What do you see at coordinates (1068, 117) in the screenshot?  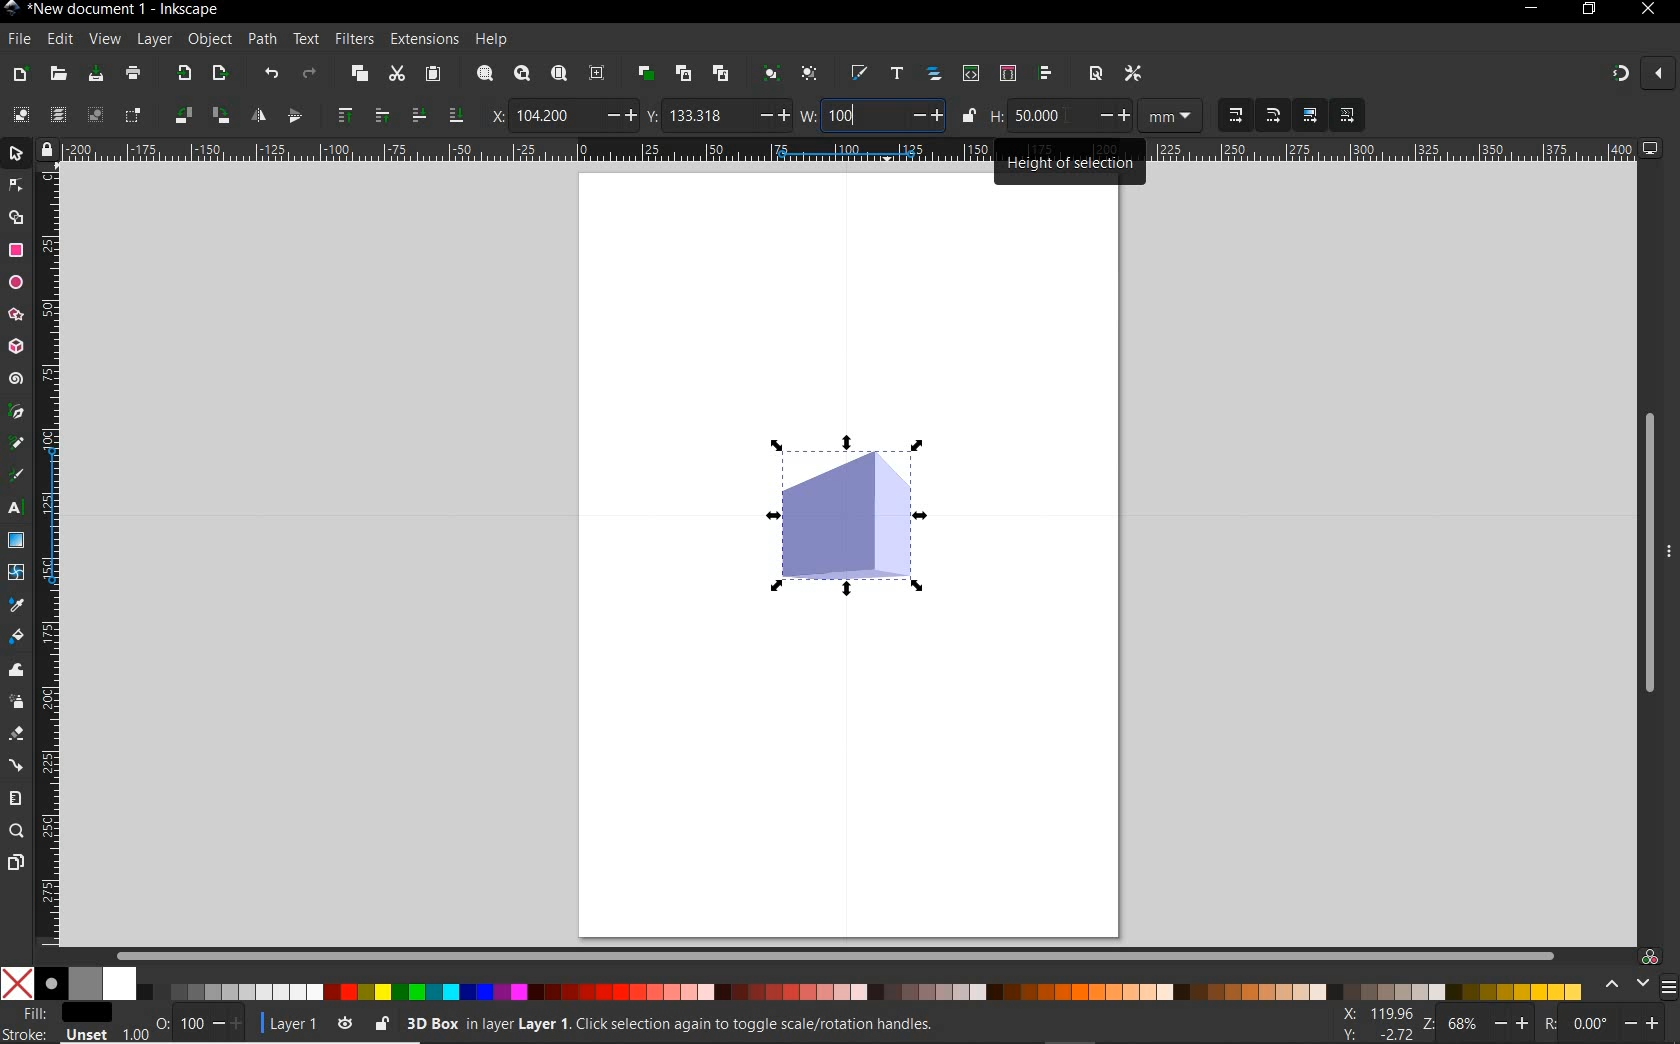 I see `cursor` at bounding box center [1068, 117].